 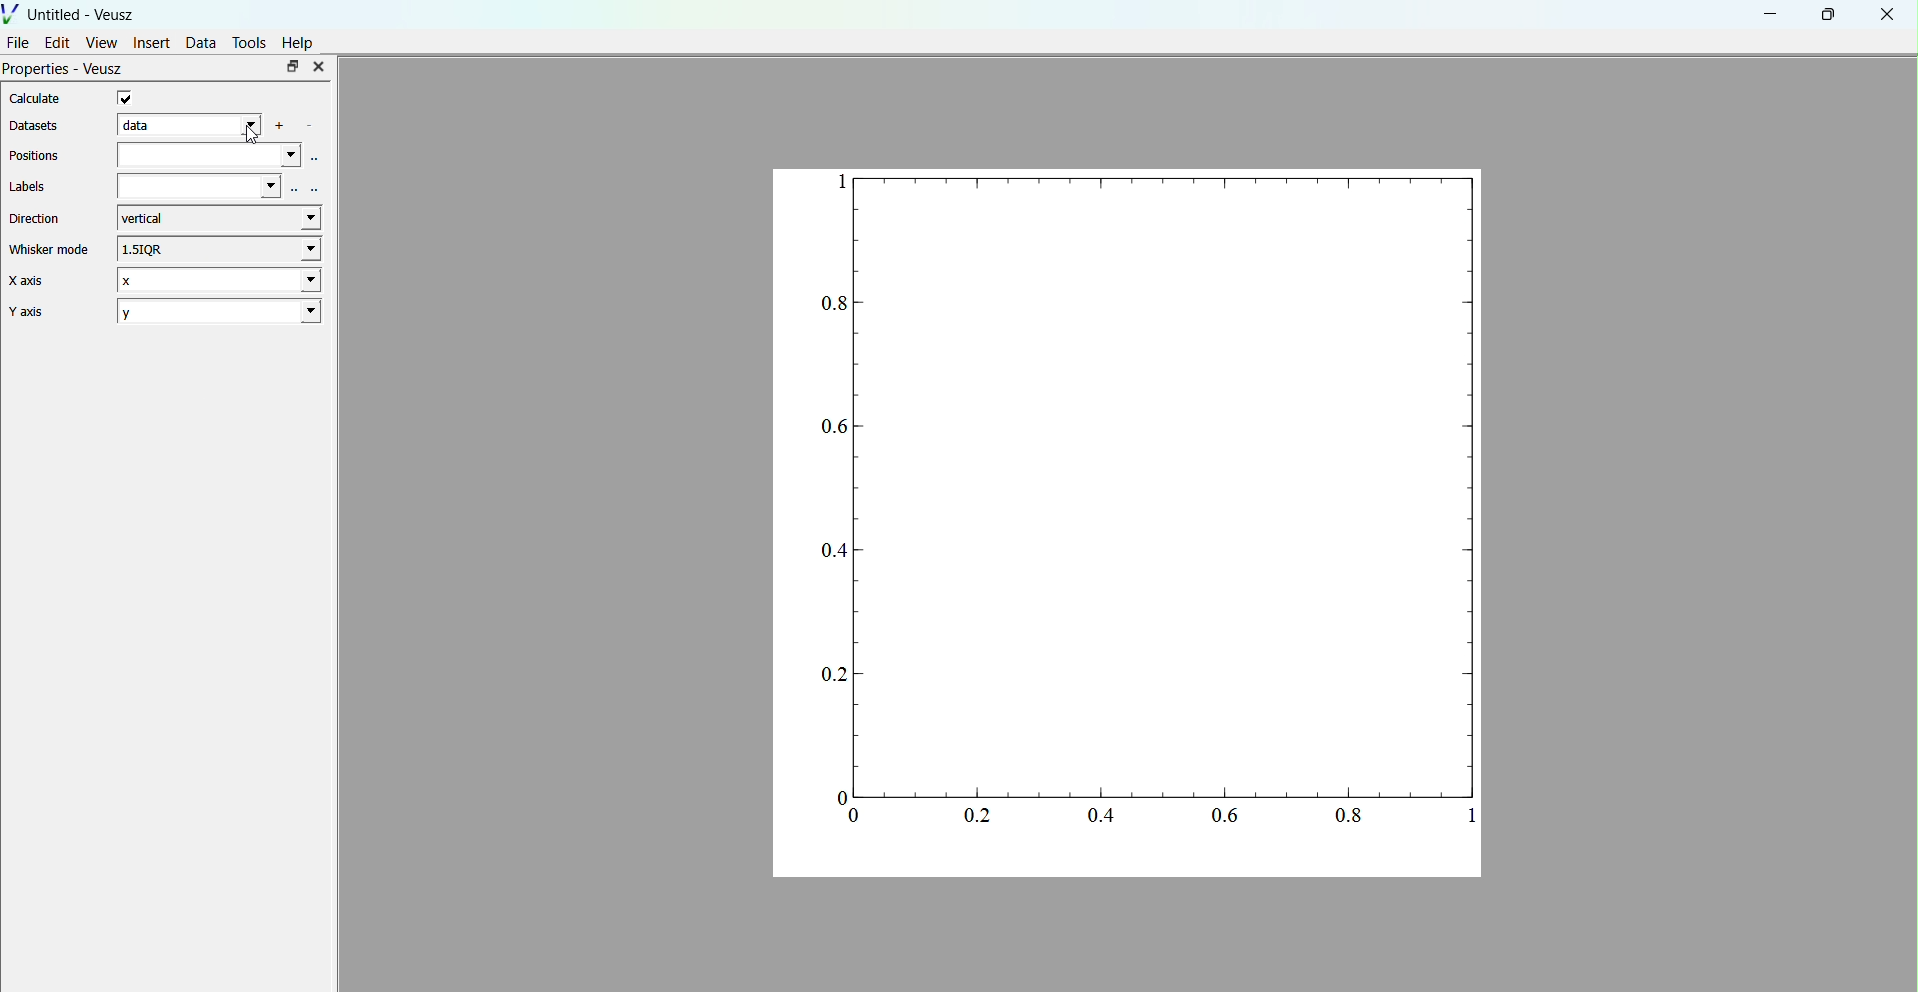 I want to click on Y axis, so click(x=46, y=312).